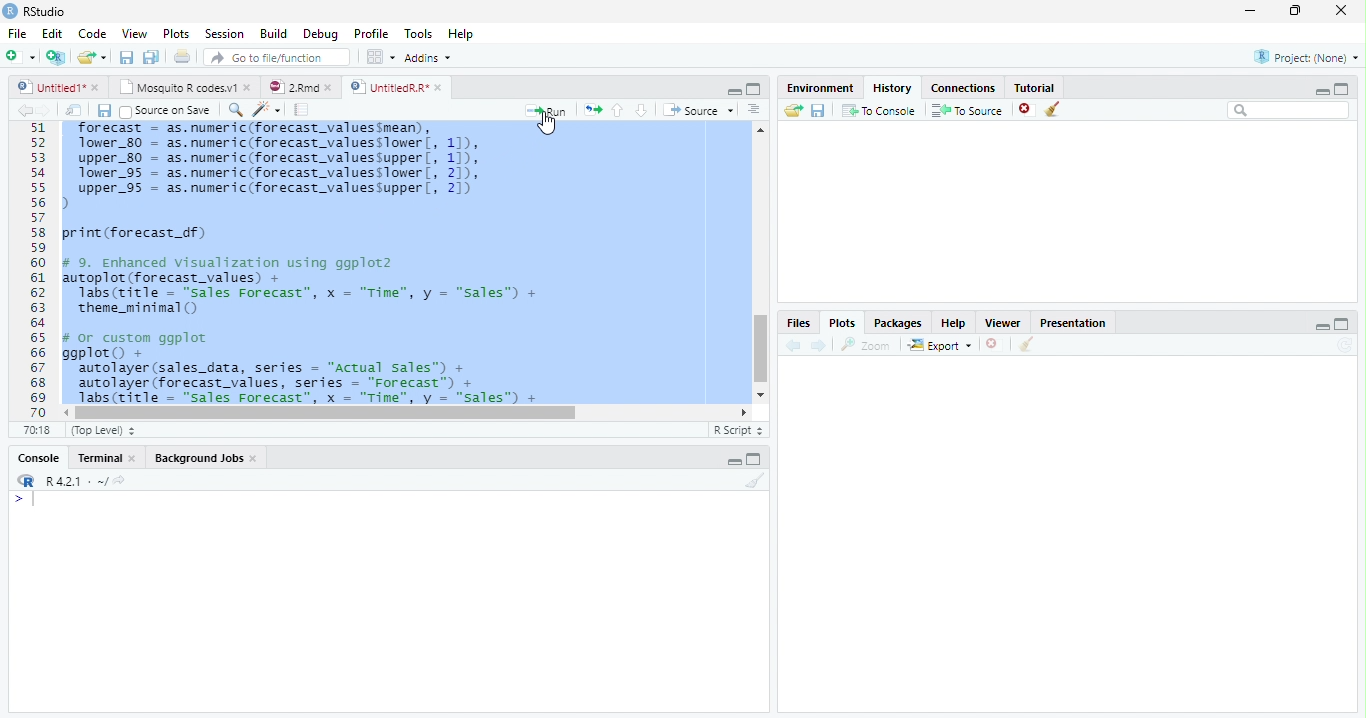 The height and width of the screenshot is (718, 1366). What do you see at coordinates (460, 33) in the screenshot?
I see `Help` at bounding box center [460, 33].